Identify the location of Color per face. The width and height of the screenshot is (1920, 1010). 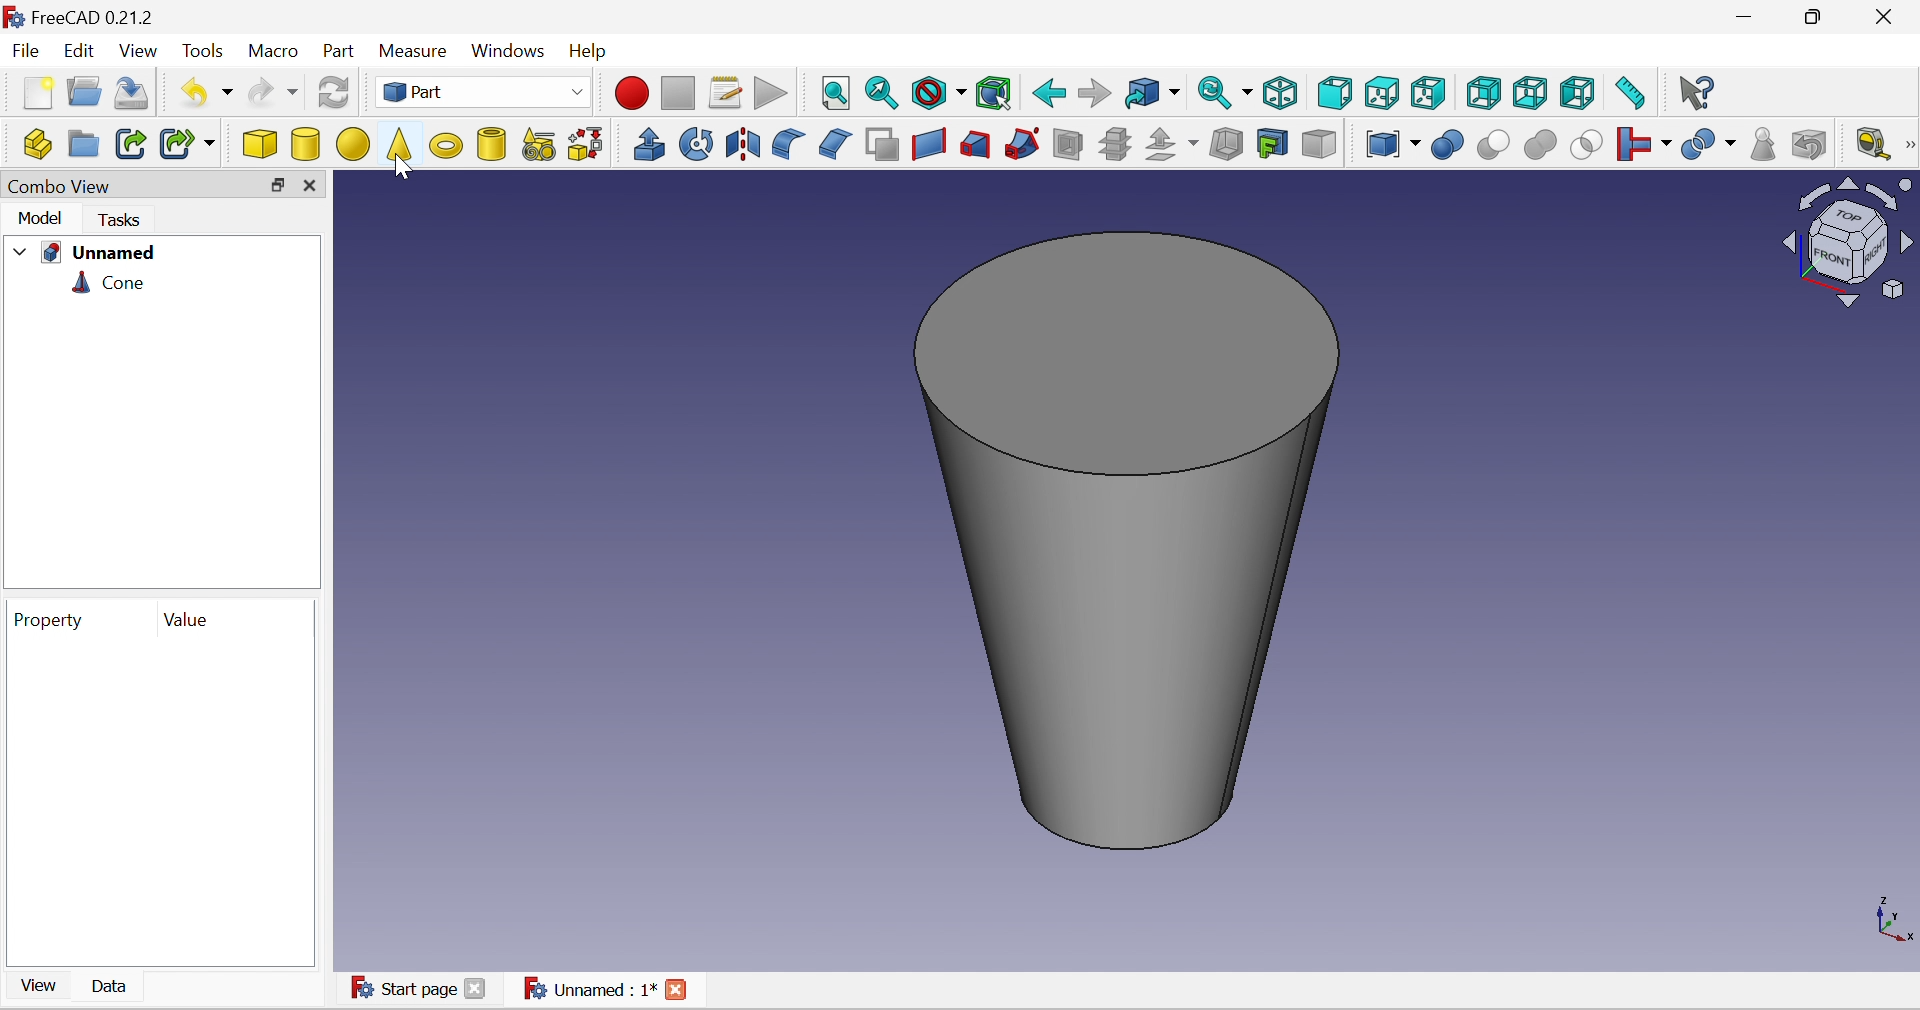
(1320, 146).